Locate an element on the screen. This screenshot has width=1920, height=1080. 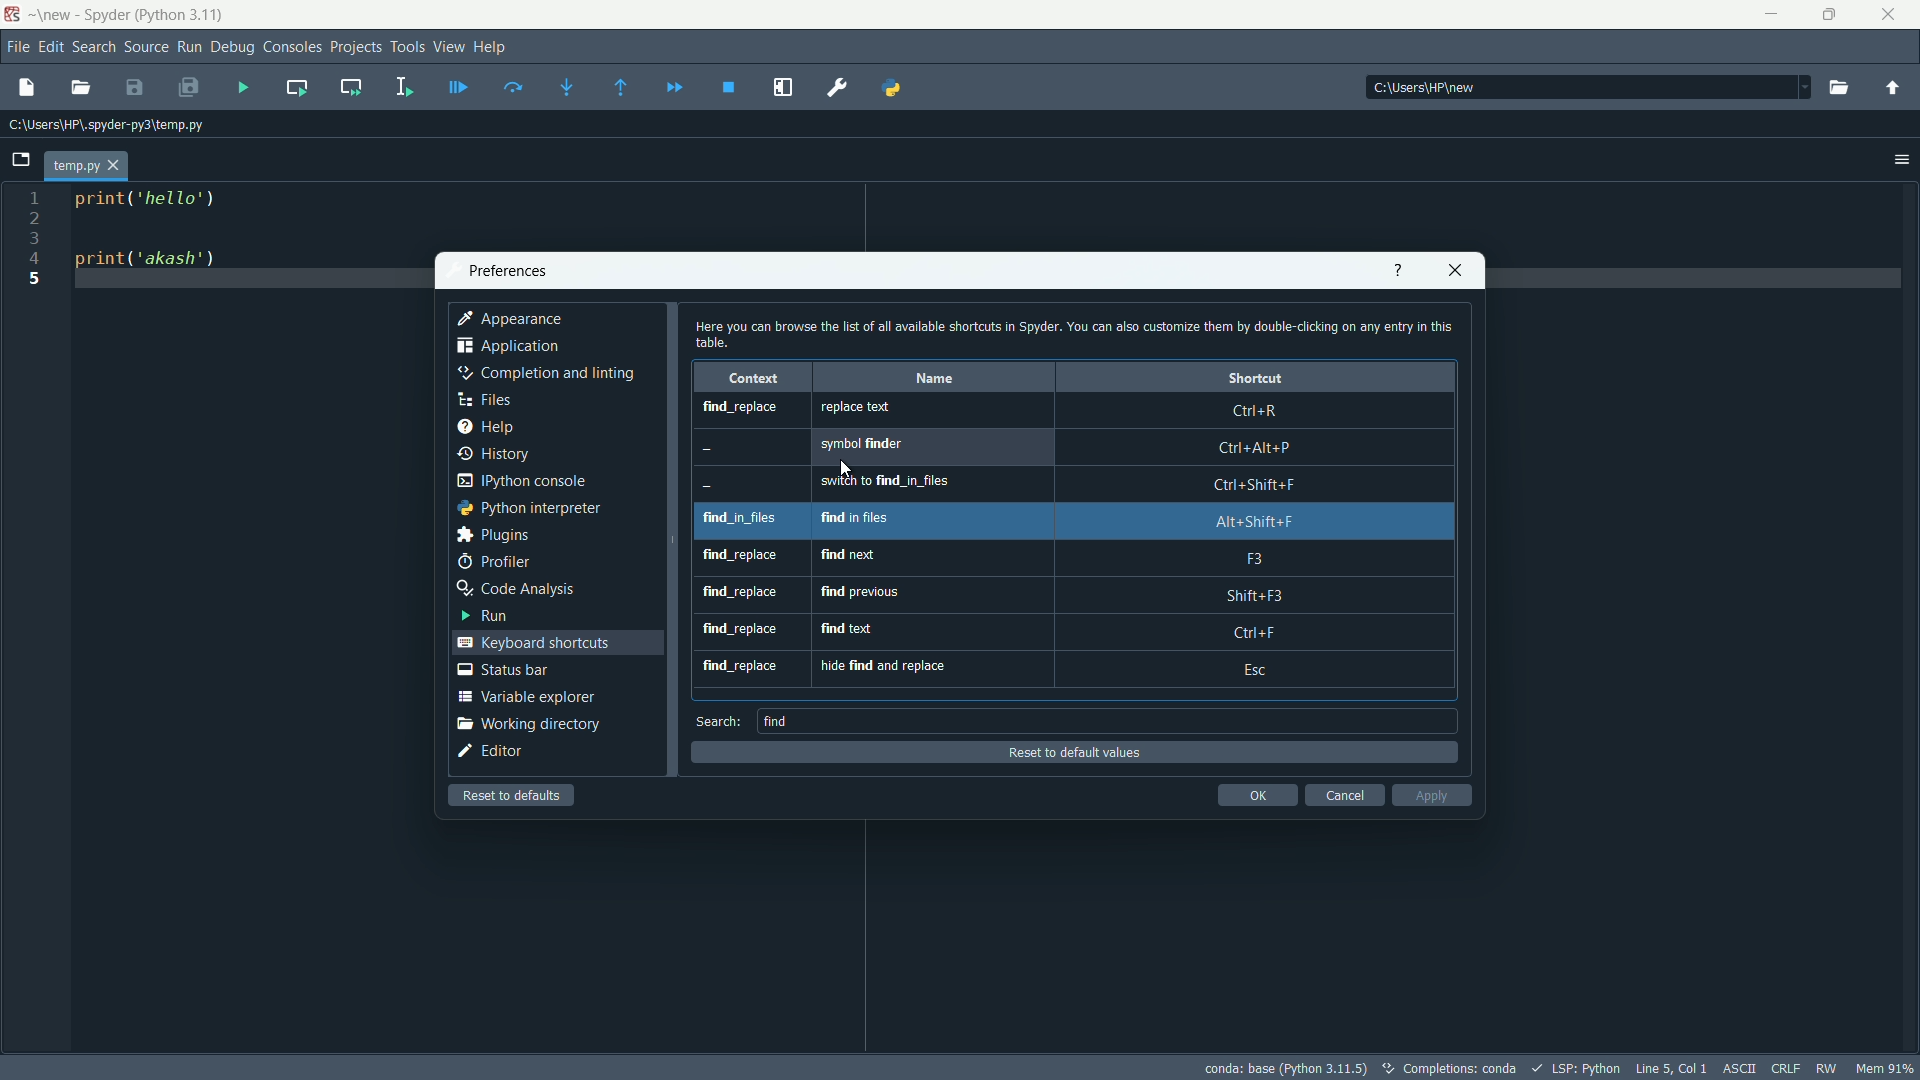
Mem 91% is located at coordinates (1886, 1069).